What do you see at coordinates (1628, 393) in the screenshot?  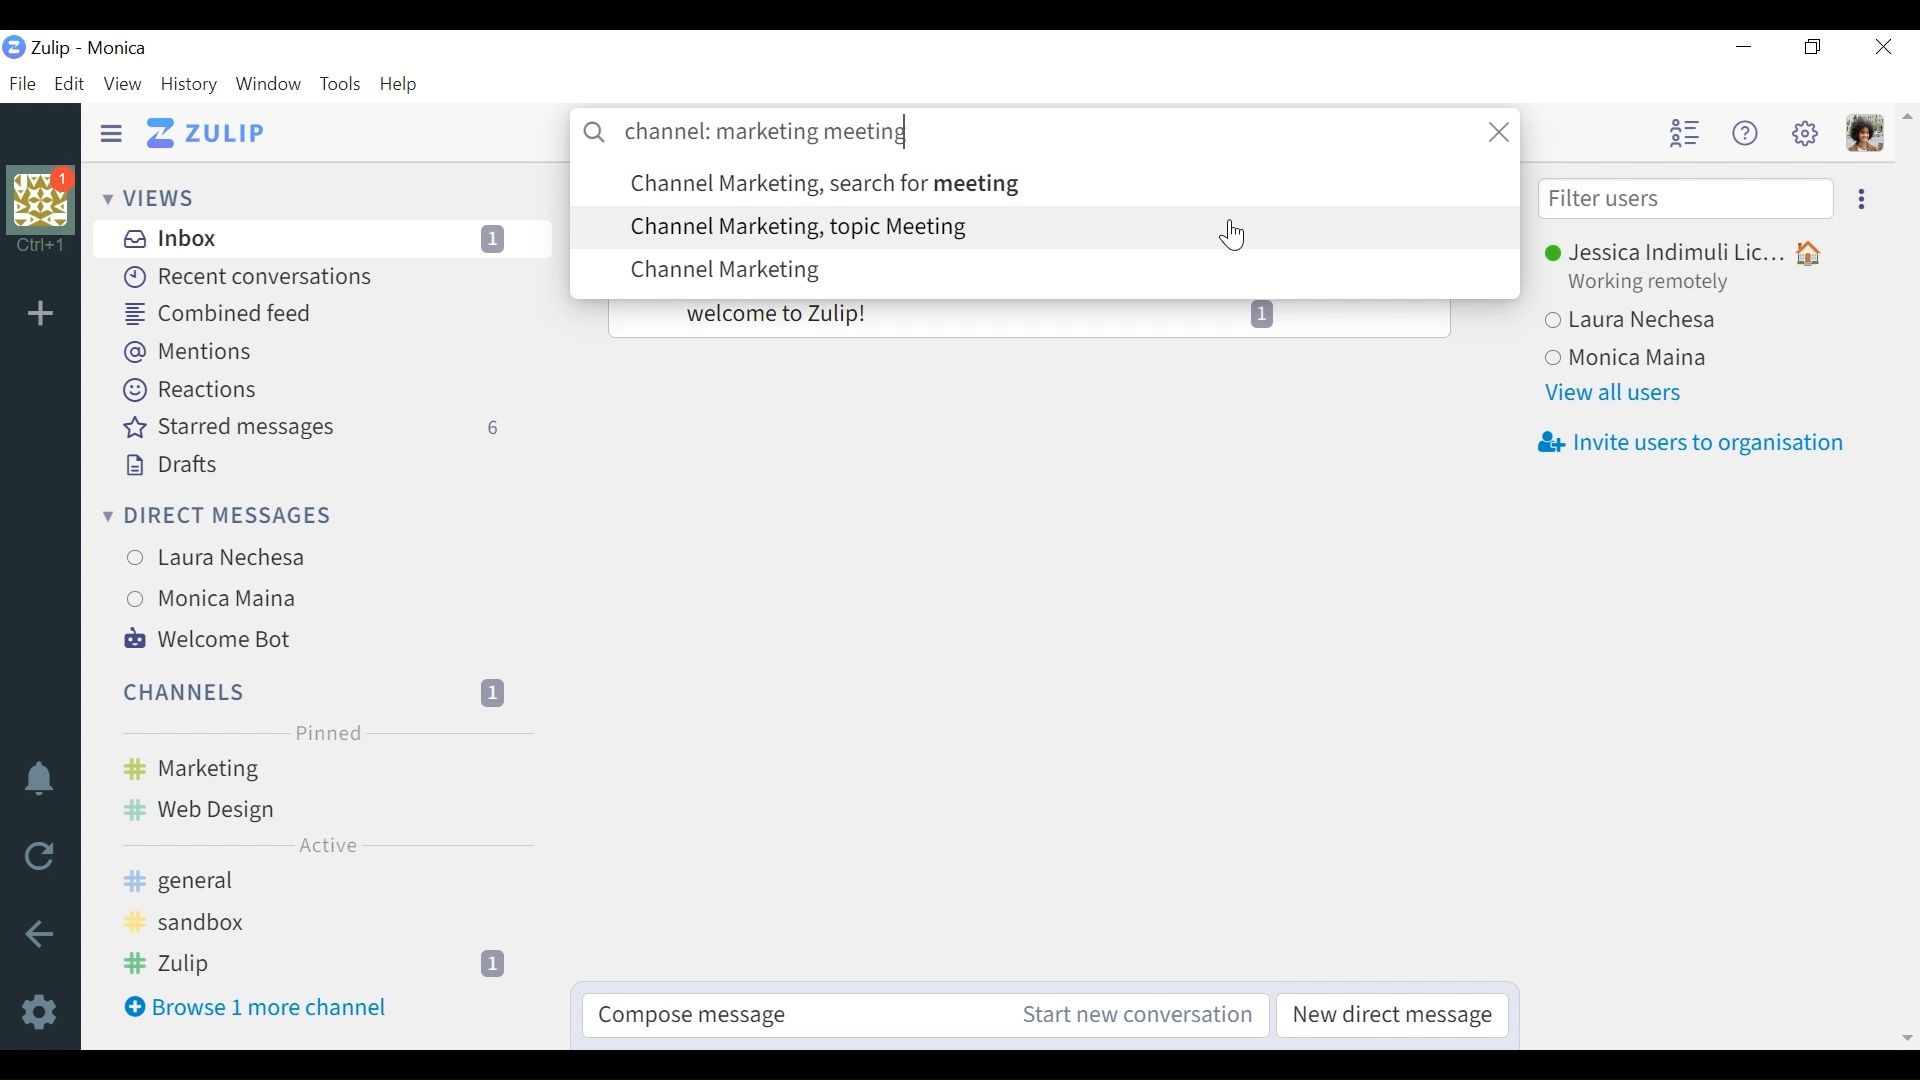 I see `View all users` at bounding box center [1628, 393].